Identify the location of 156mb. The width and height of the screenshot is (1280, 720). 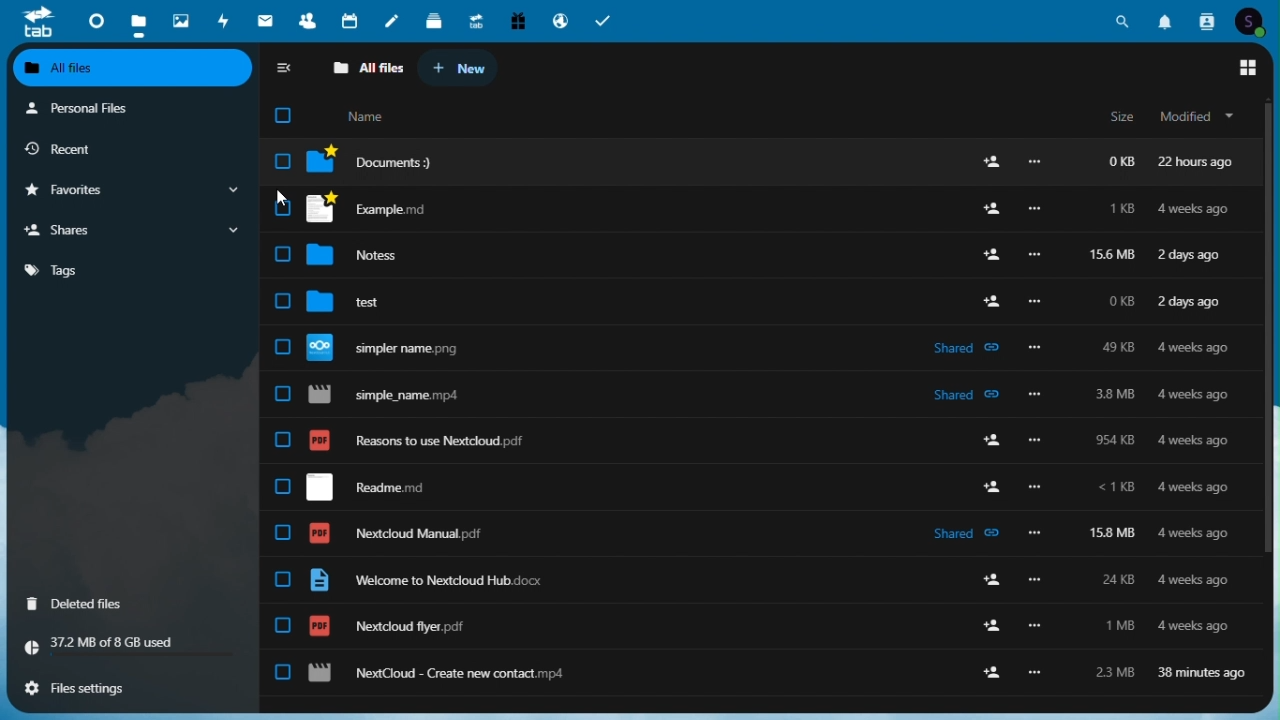
(1115, 255).